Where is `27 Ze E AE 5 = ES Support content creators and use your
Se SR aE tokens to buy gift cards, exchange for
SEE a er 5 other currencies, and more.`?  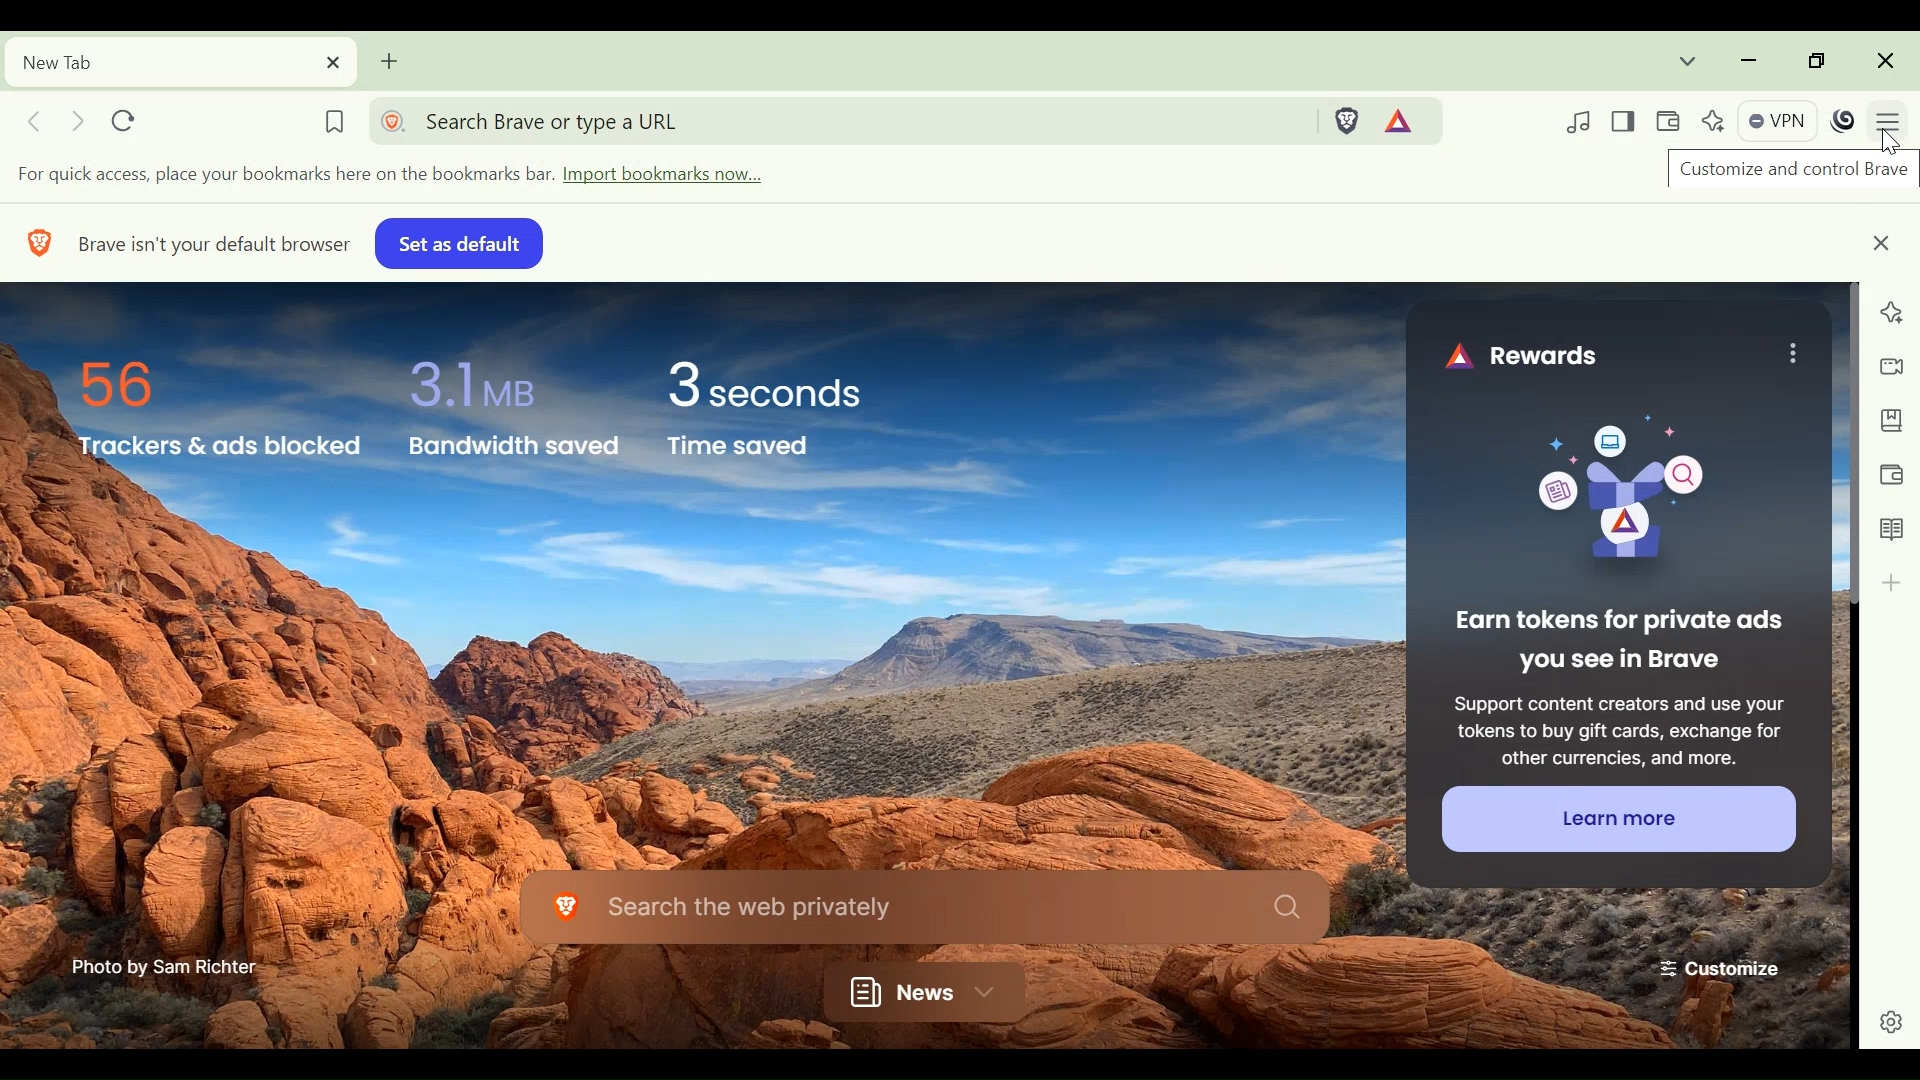 27 Ze E AE 5 = ES Support content creators and use your
Se SR aE tokens to buy gift cards, exchange for
SEE a er 5 other currencies, and more. is located at coordinates (1624, 726).